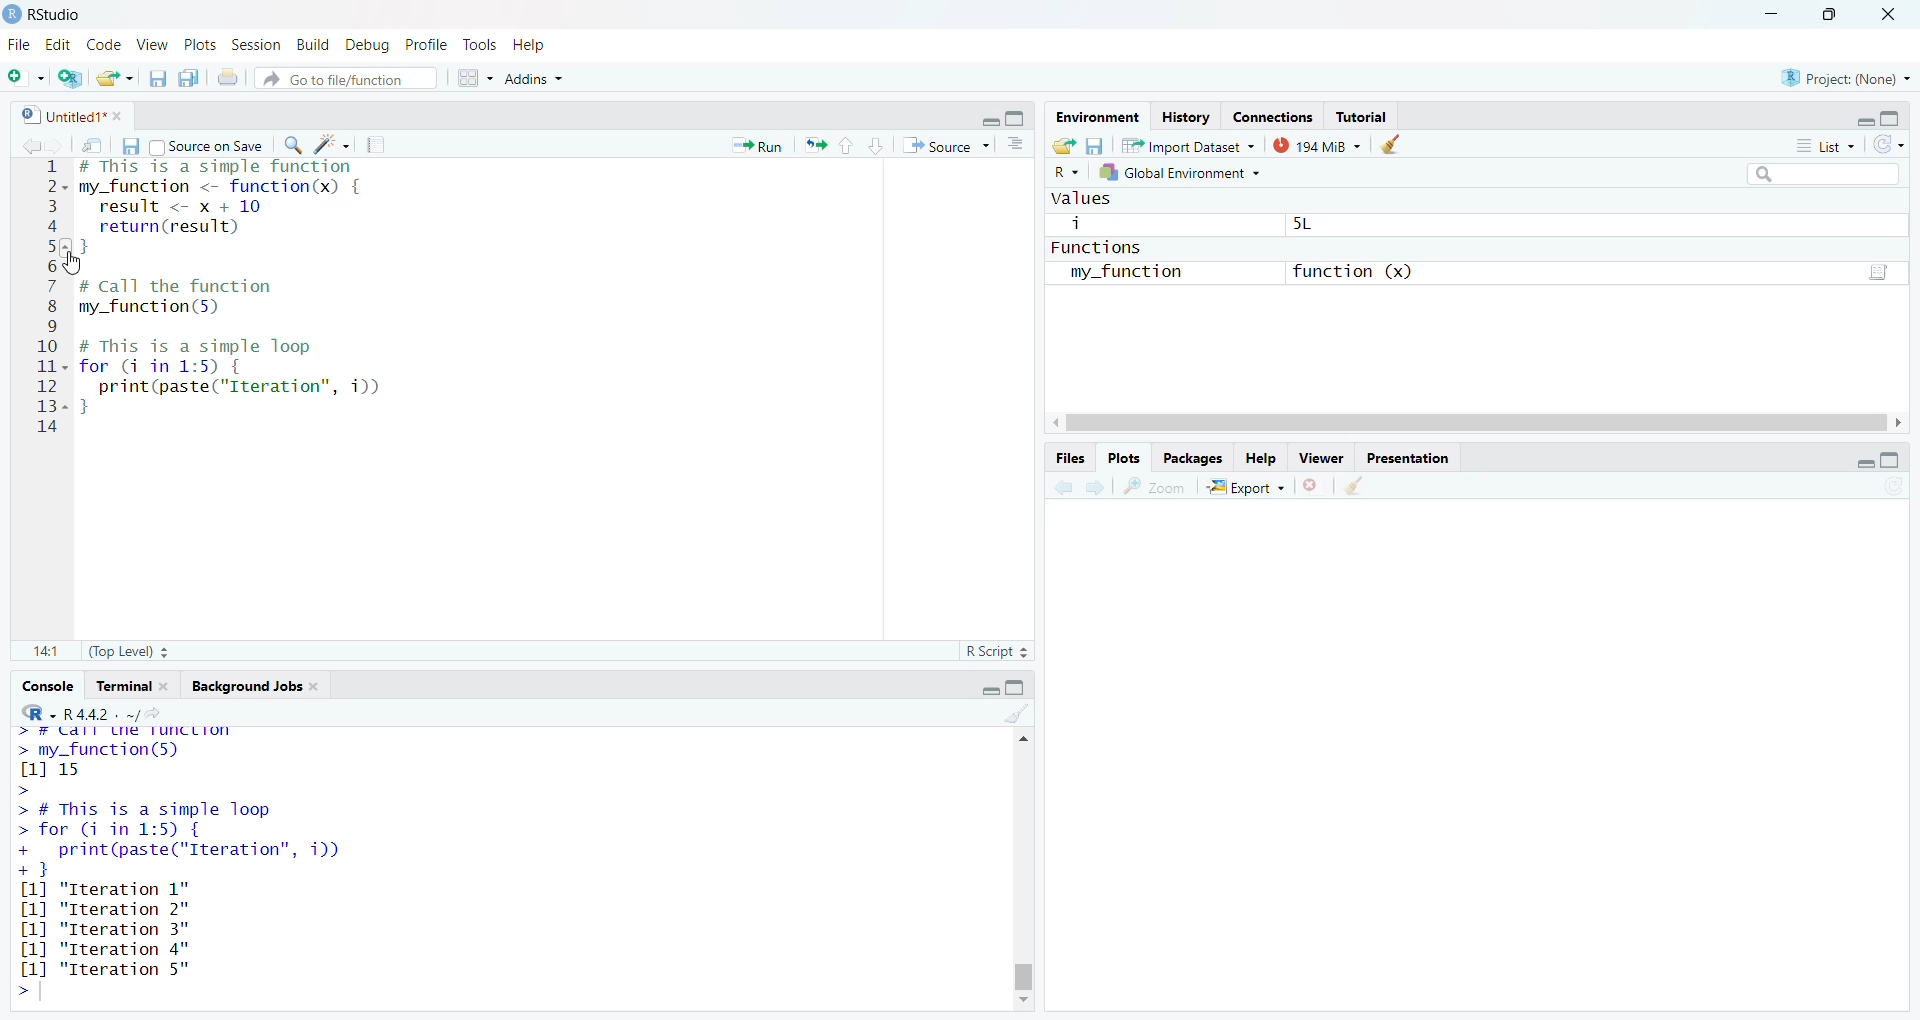 This screenshot has height=1020, width=1920. Describe the element at coordinates (238, 376) in the screenshot. I see `code of a simple loop` at that location.